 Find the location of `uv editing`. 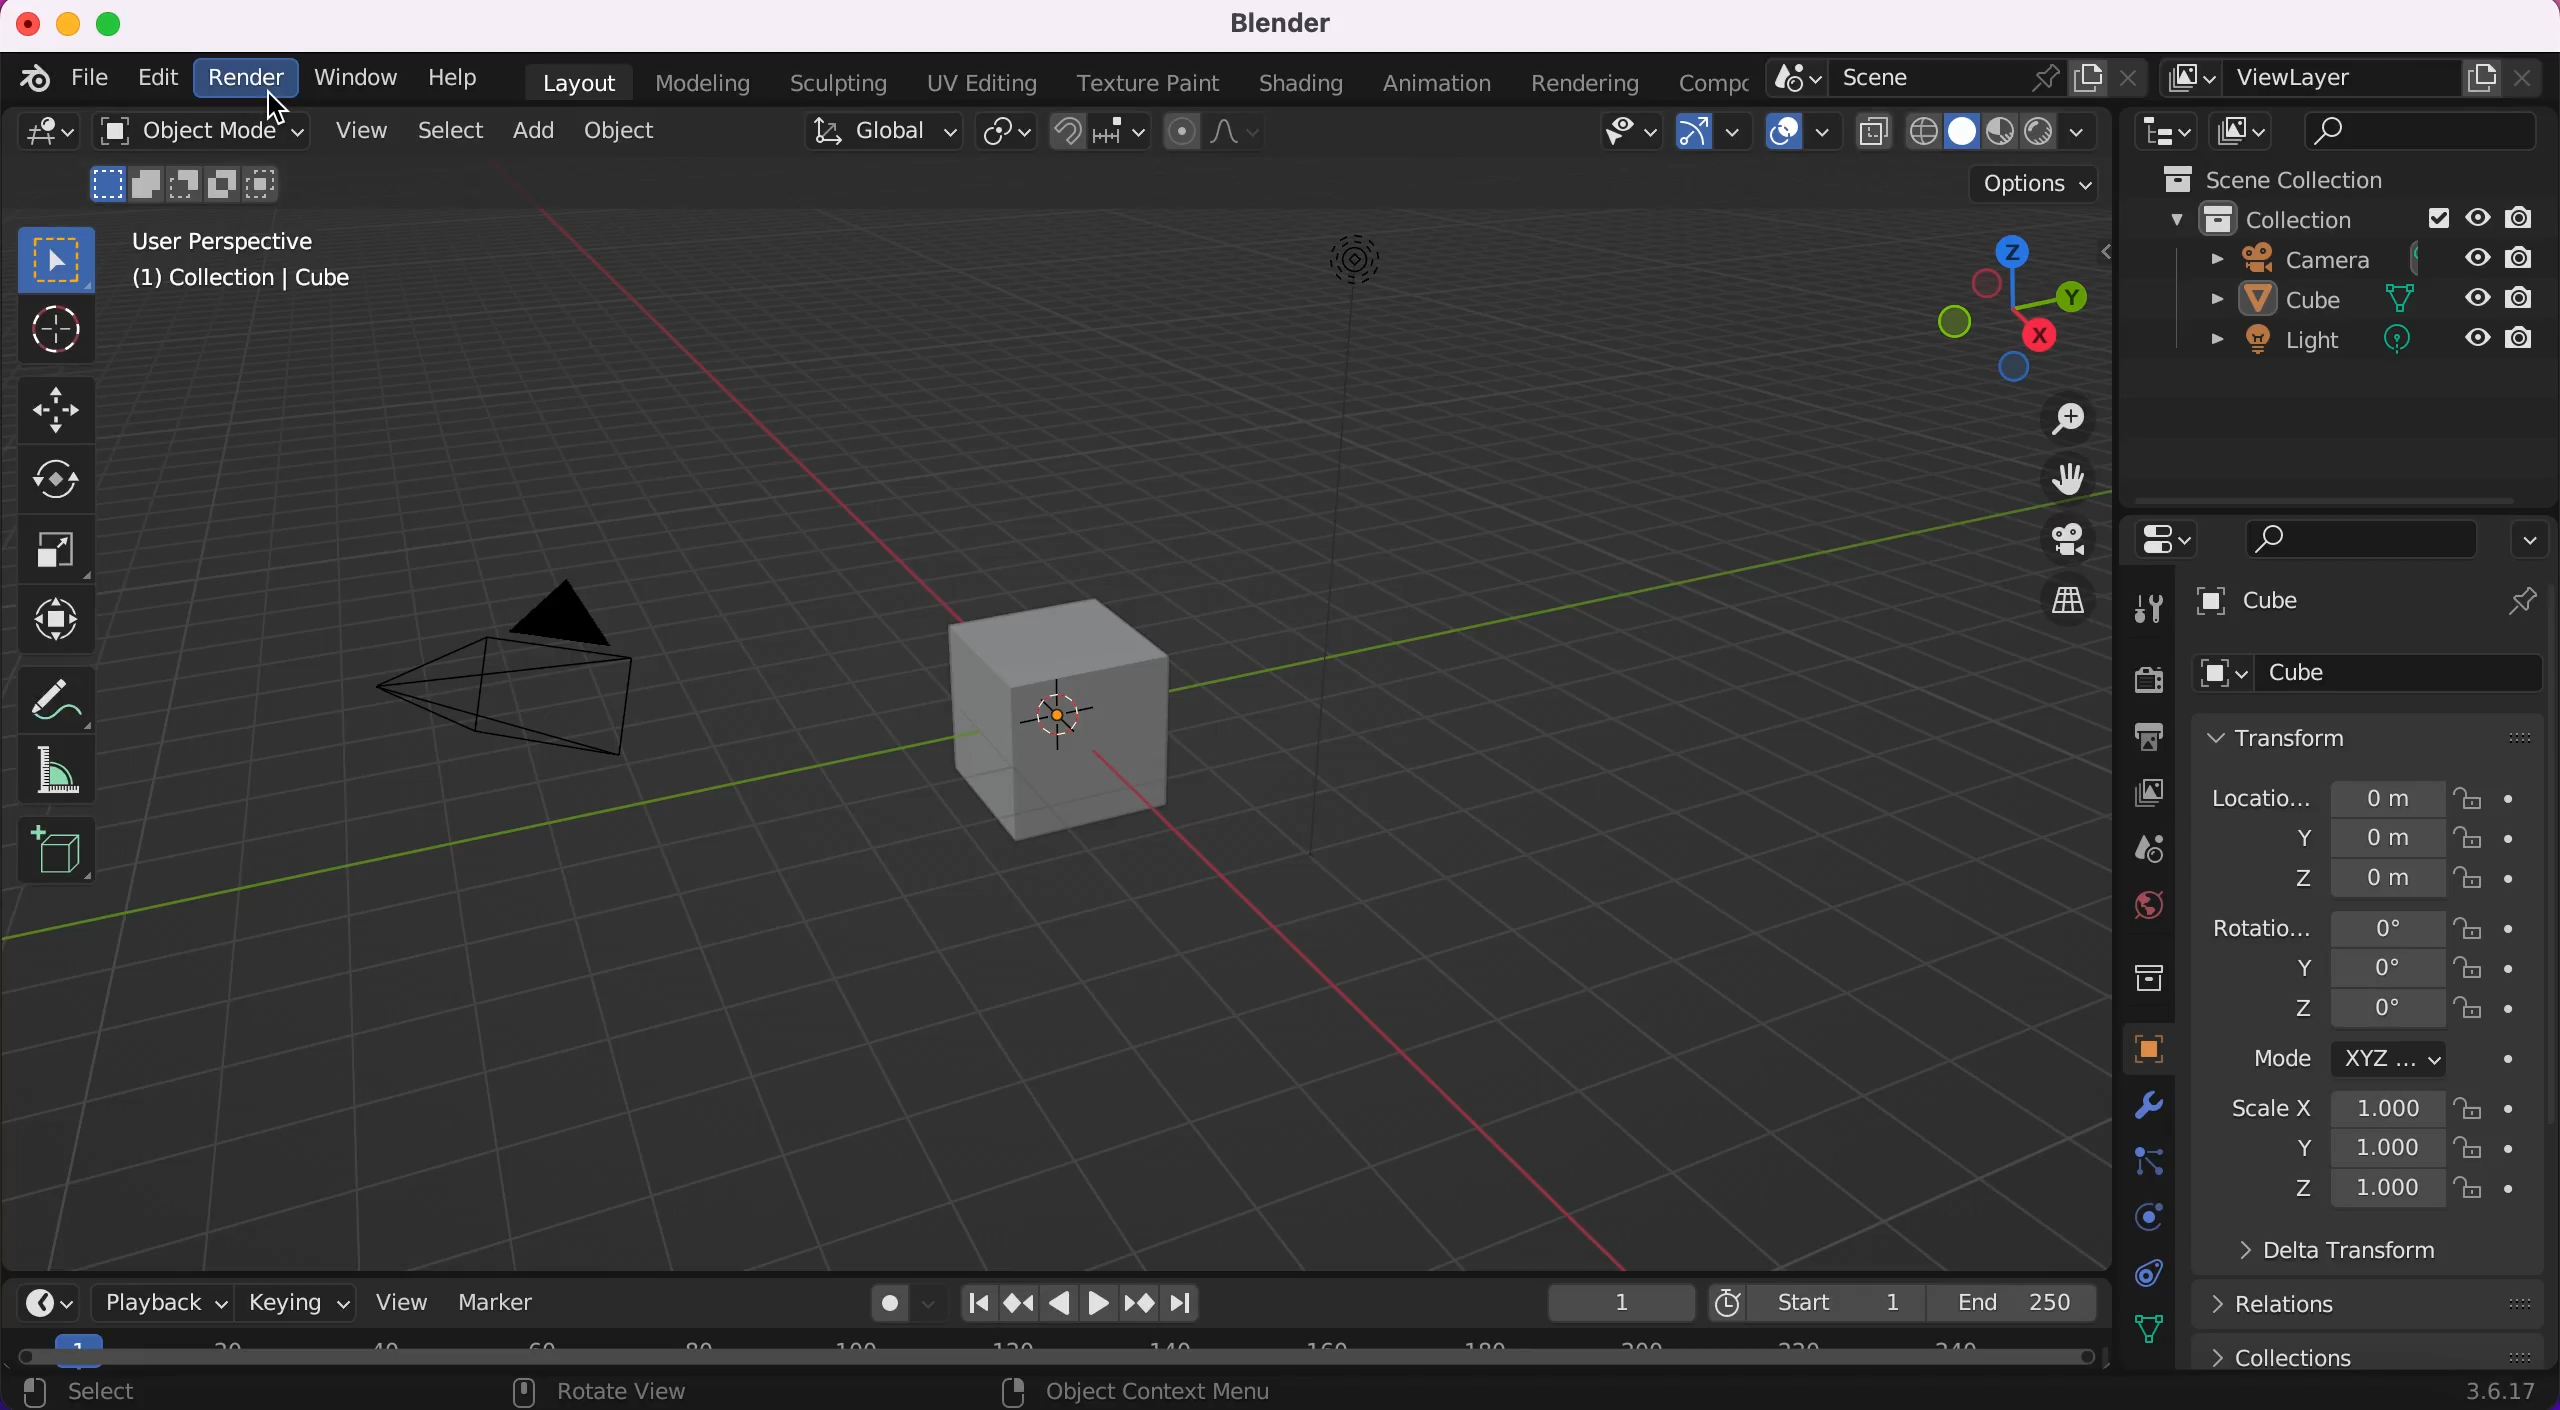

uv editing is located at coordinates (982, 85).